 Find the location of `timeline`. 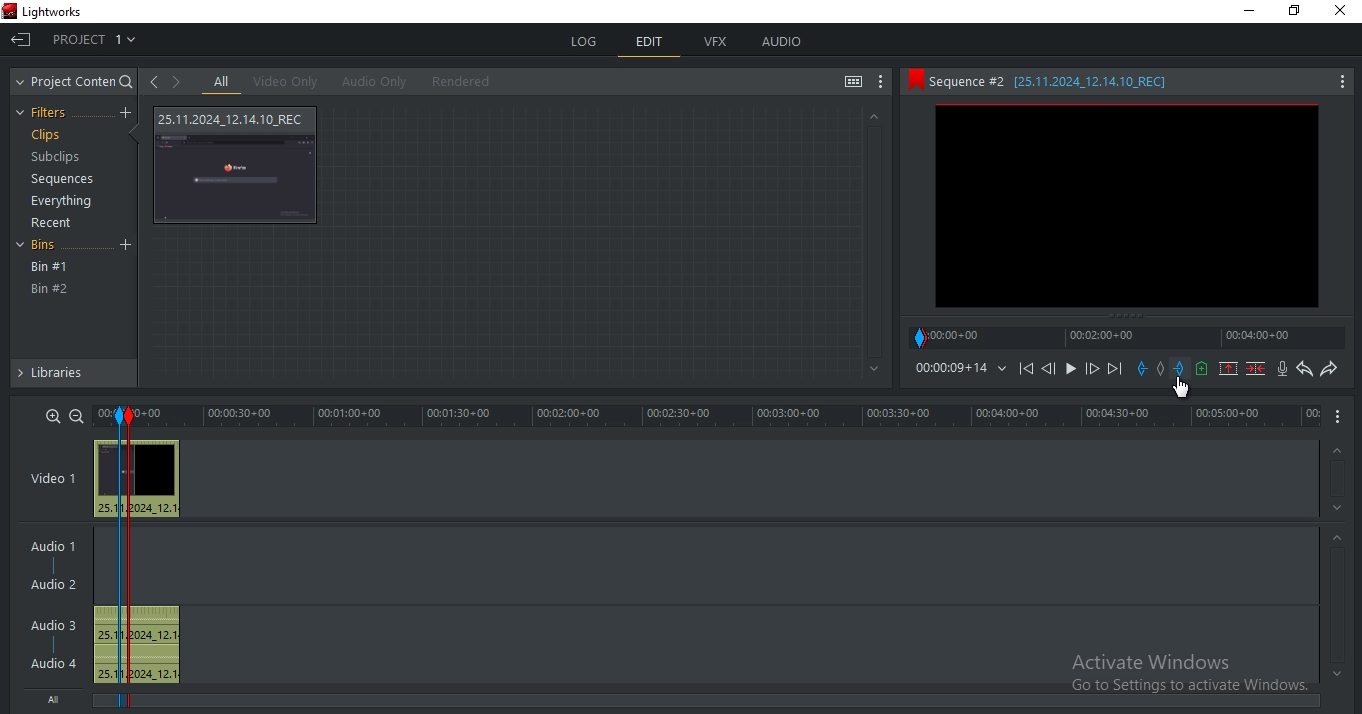

timeline is located at coordinates (1130, 337).